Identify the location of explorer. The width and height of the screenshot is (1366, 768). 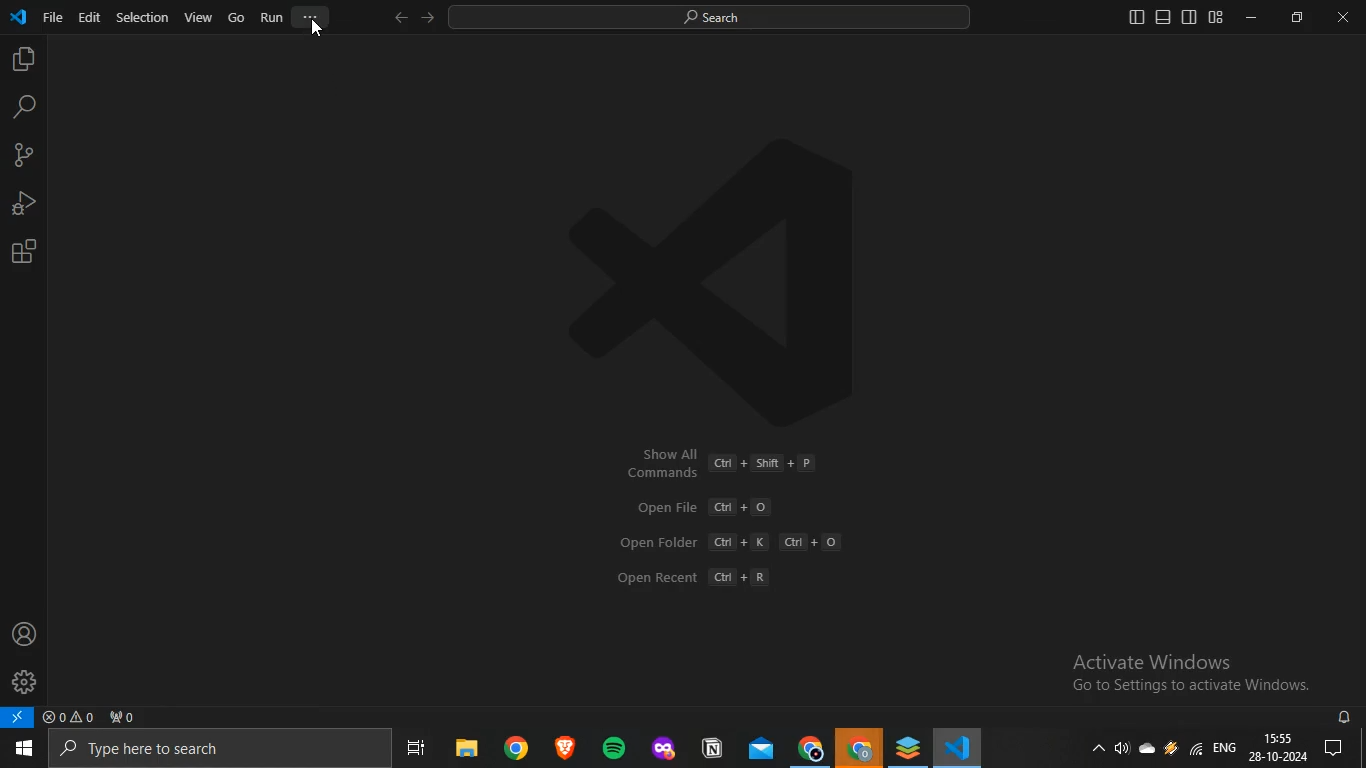
(21, 61).